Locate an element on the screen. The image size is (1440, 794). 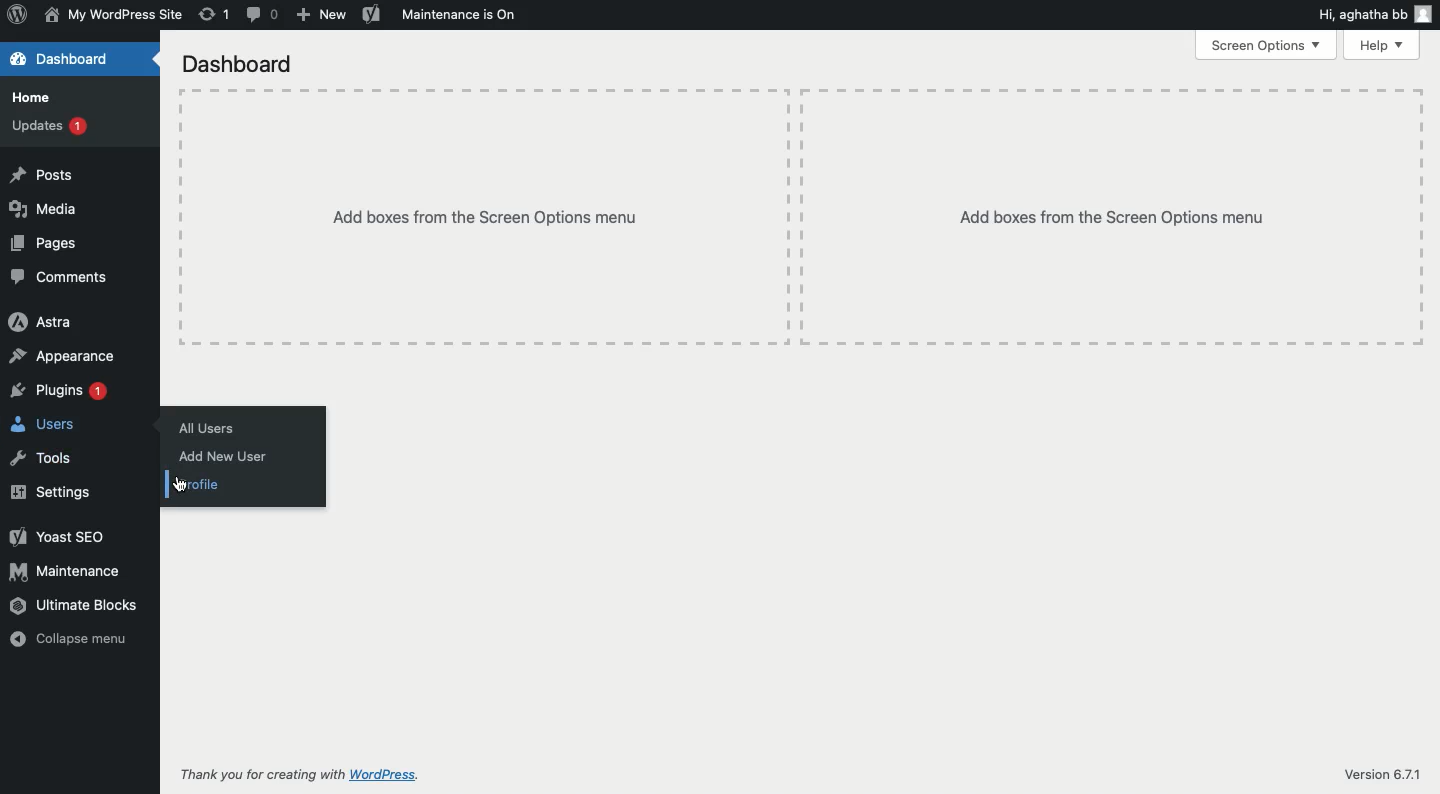
Comment is located at coordinates (264, 14).